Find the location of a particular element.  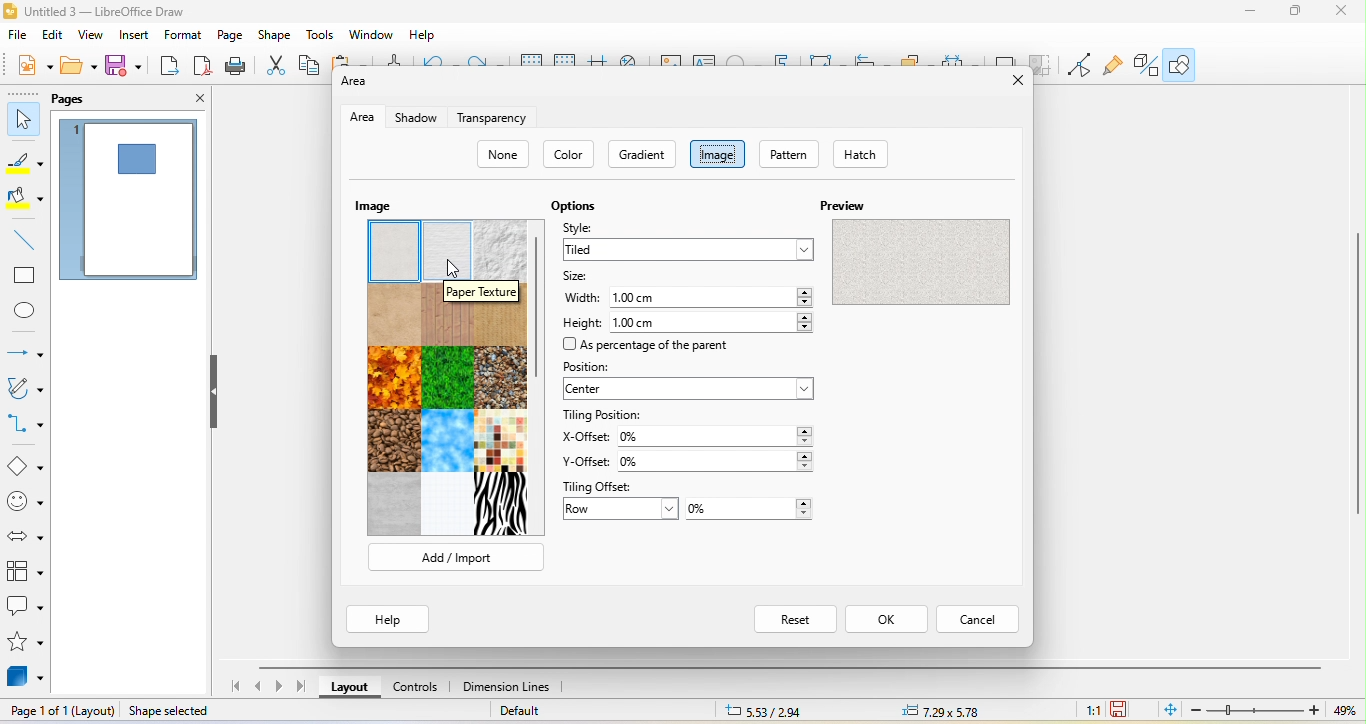

show draw function is located at coordinates (1189, 66).